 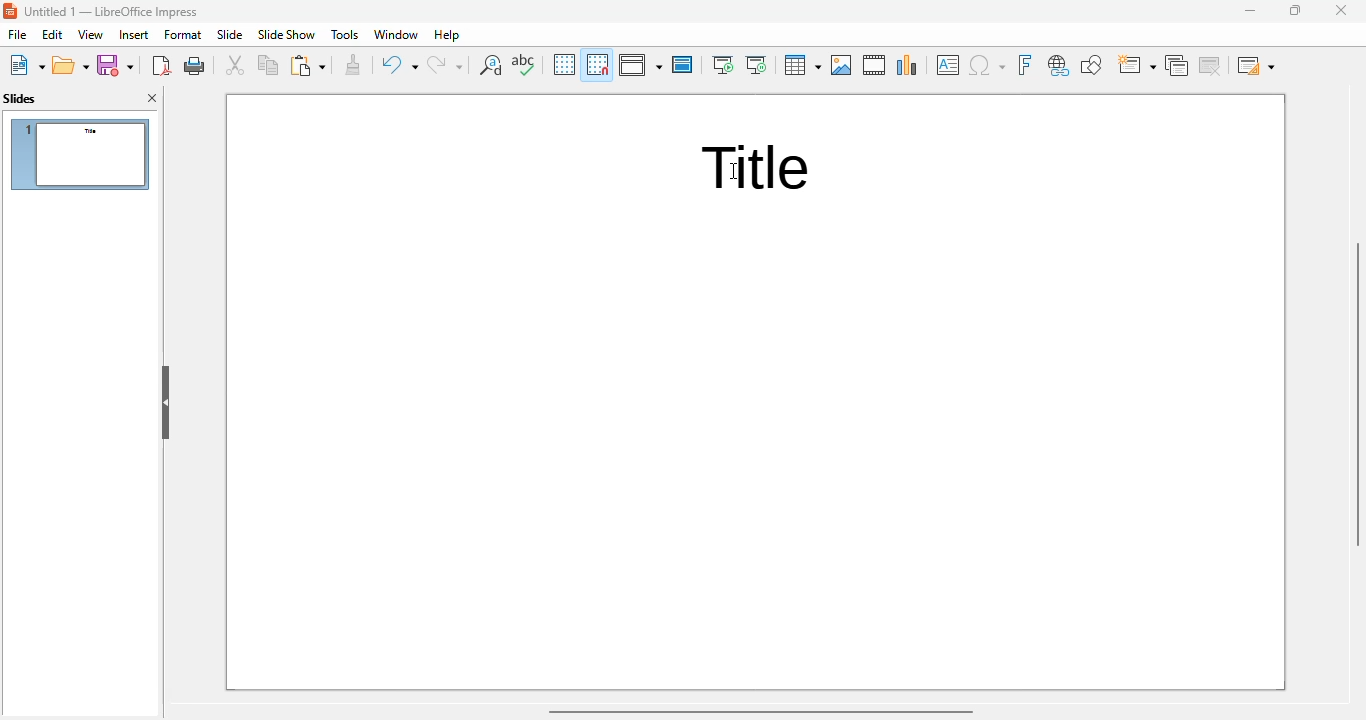 I want to click on insert text box, so click(x=948, y=65).